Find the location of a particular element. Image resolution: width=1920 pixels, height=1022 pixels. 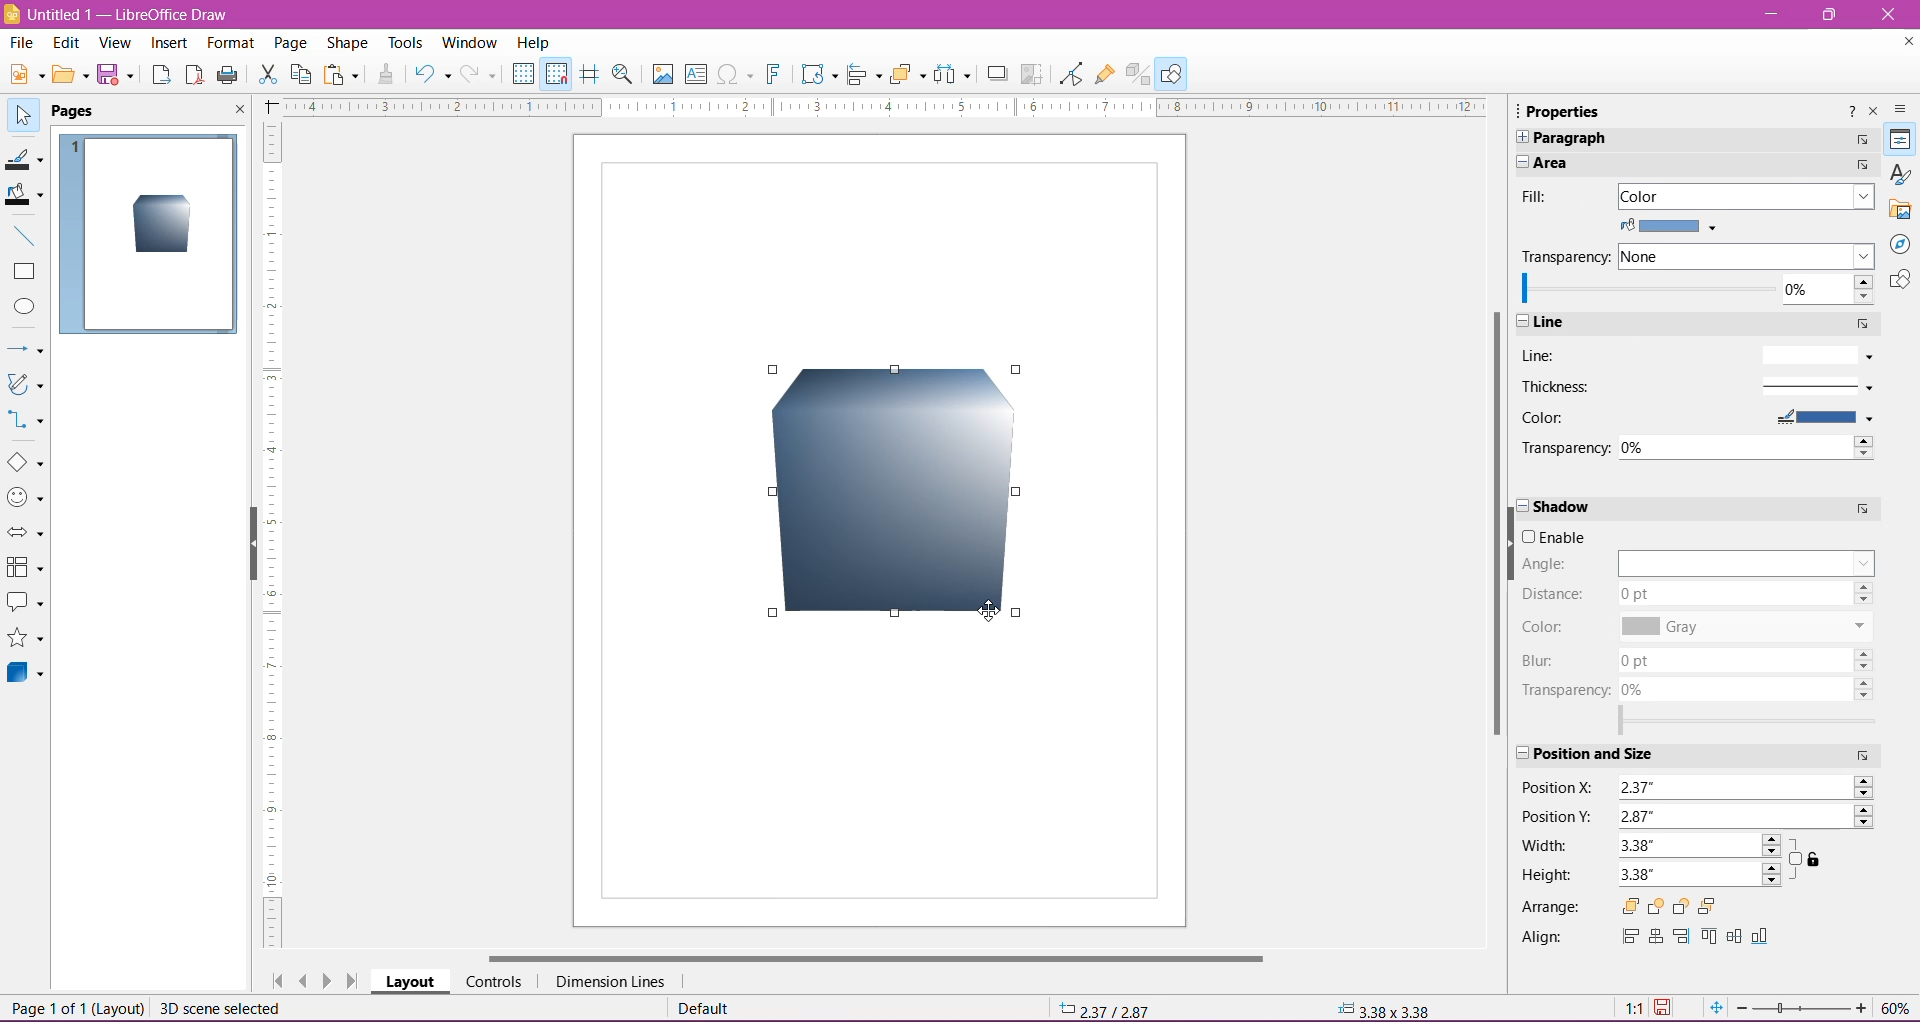

Forward One is located at coordinates (1655, 908).